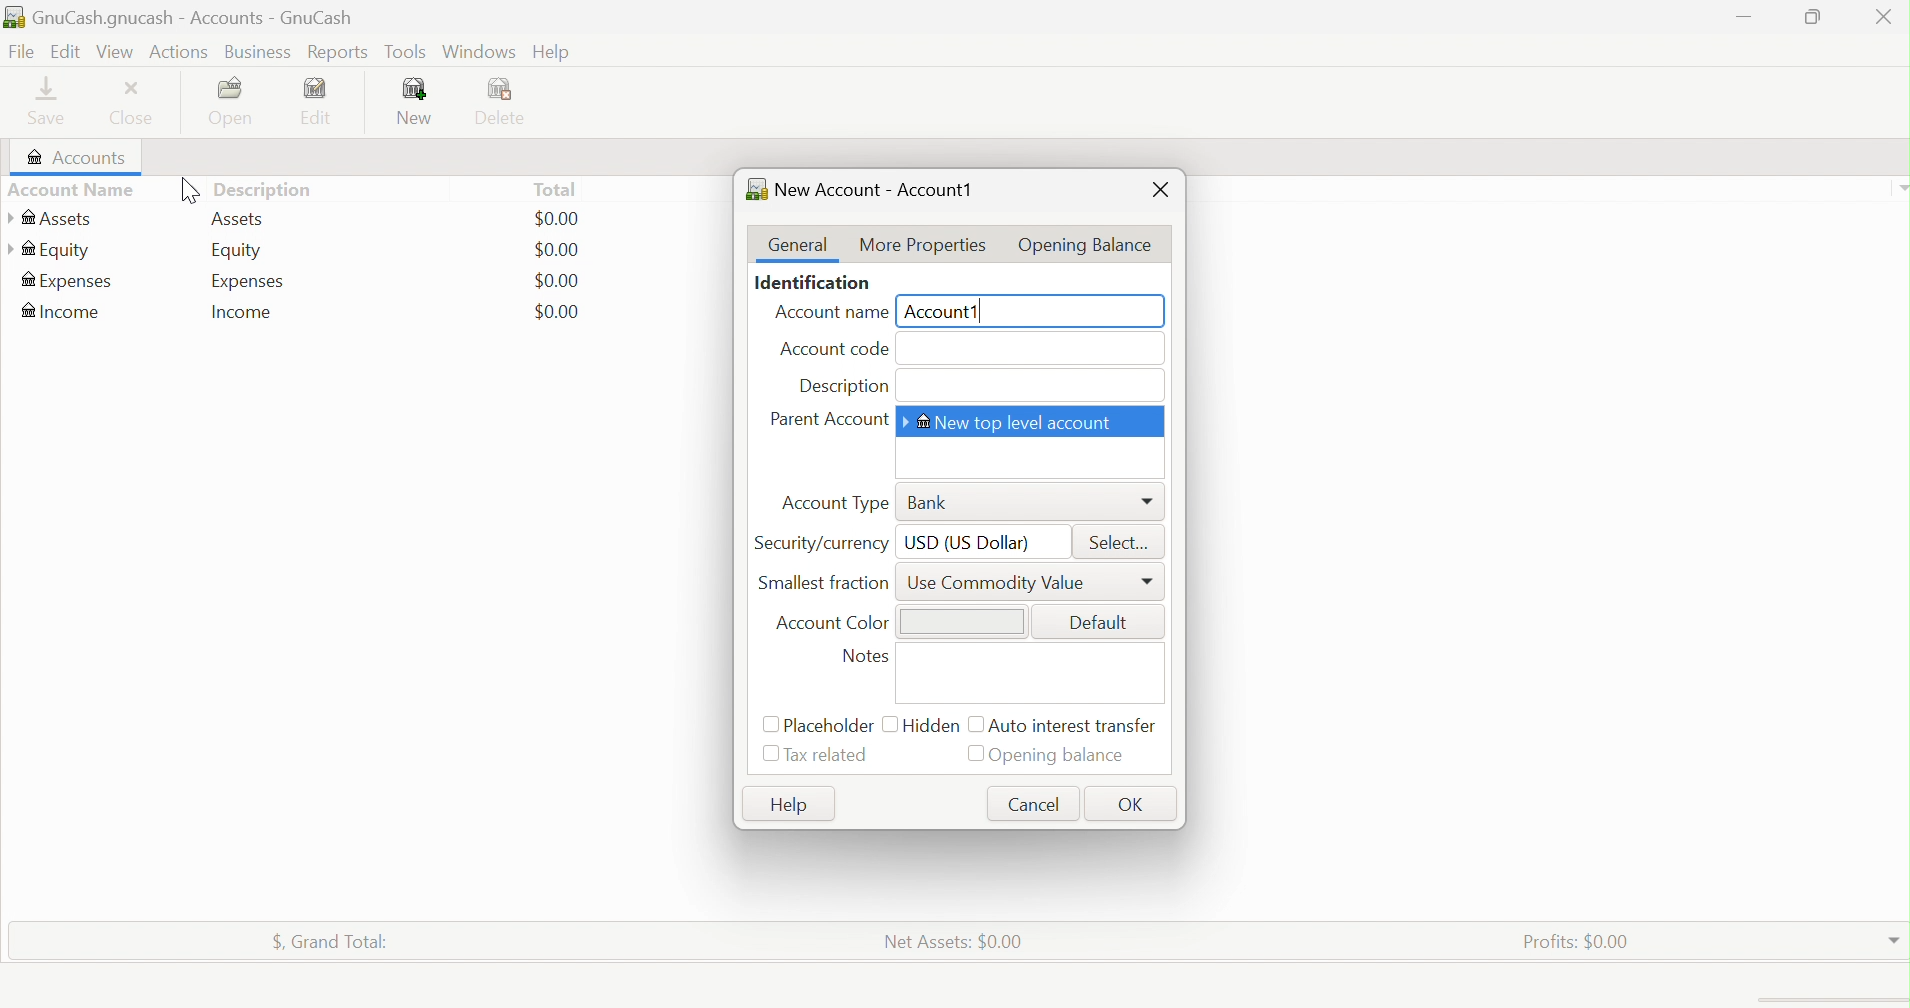 The height and width of the screenshot is (1008, 1910). What do you see at coordinates (1037, 802) in the screenshot?
I see `Cancel` at bounding box center [1037, 802].